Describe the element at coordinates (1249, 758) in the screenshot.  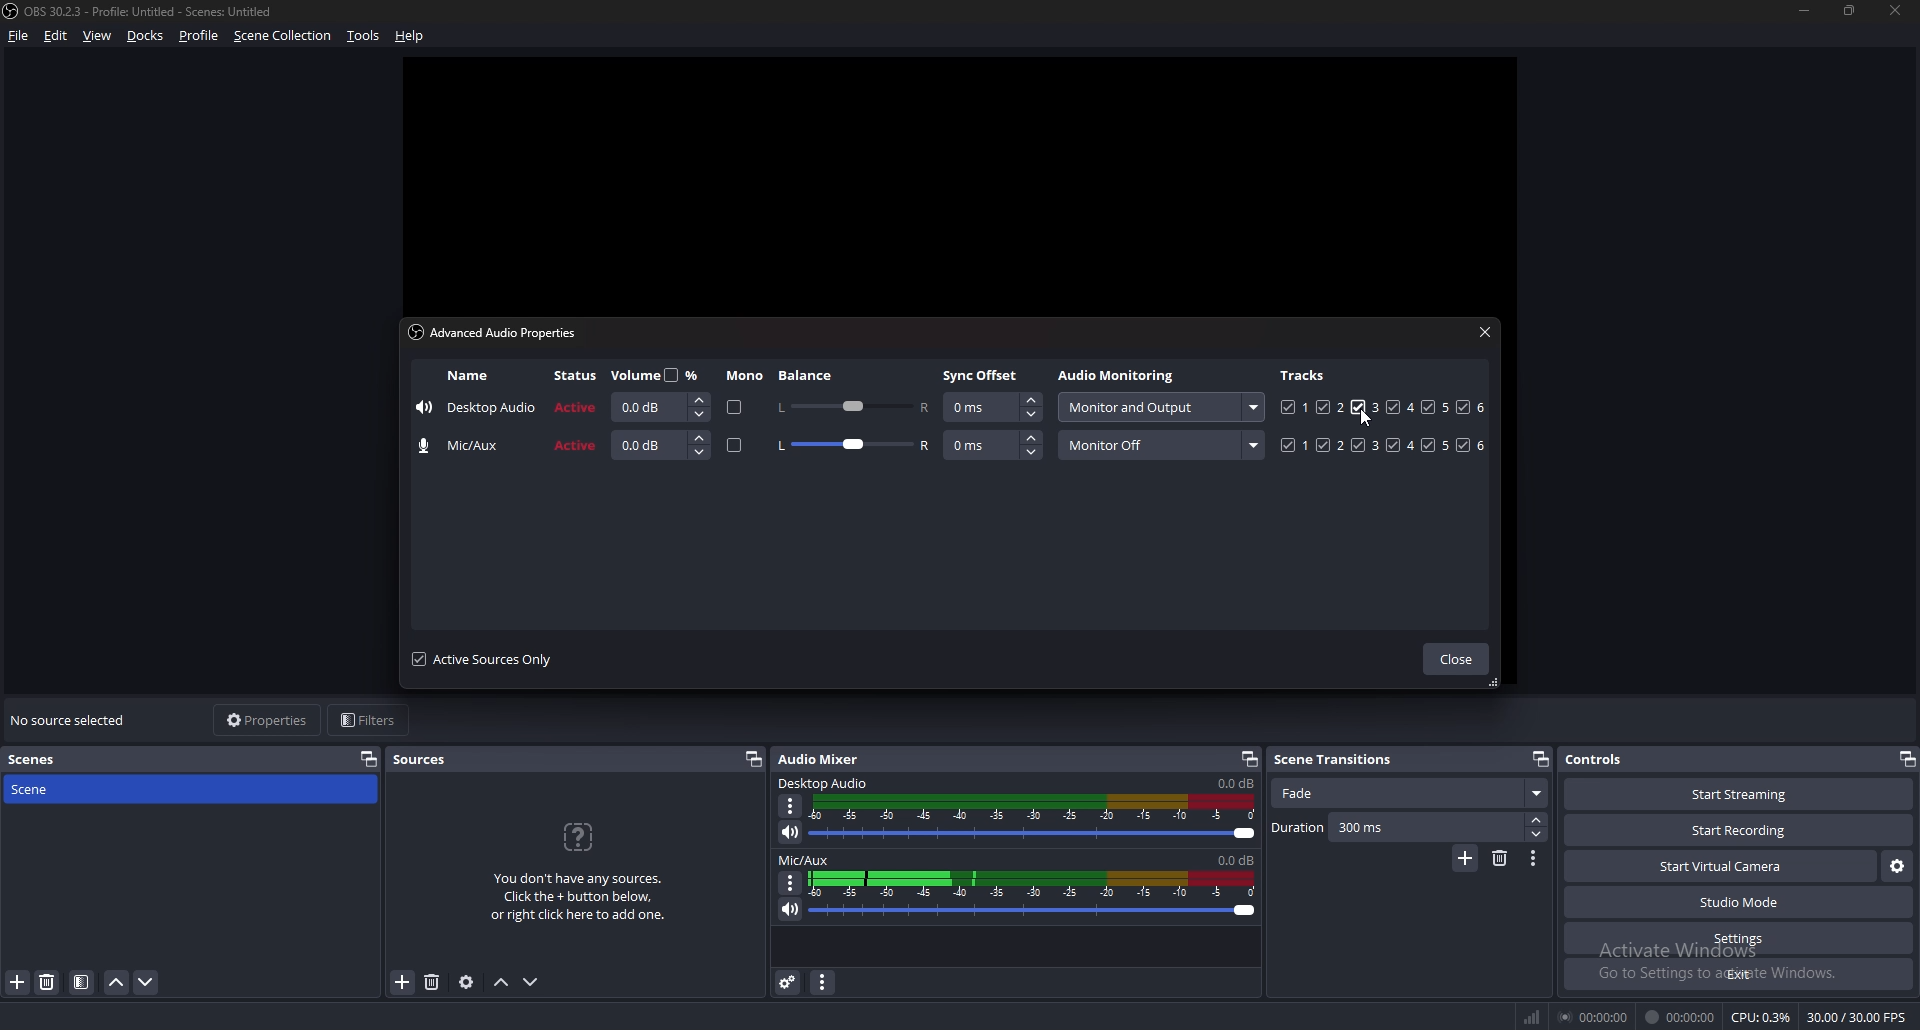
I see `pop out` at that location.